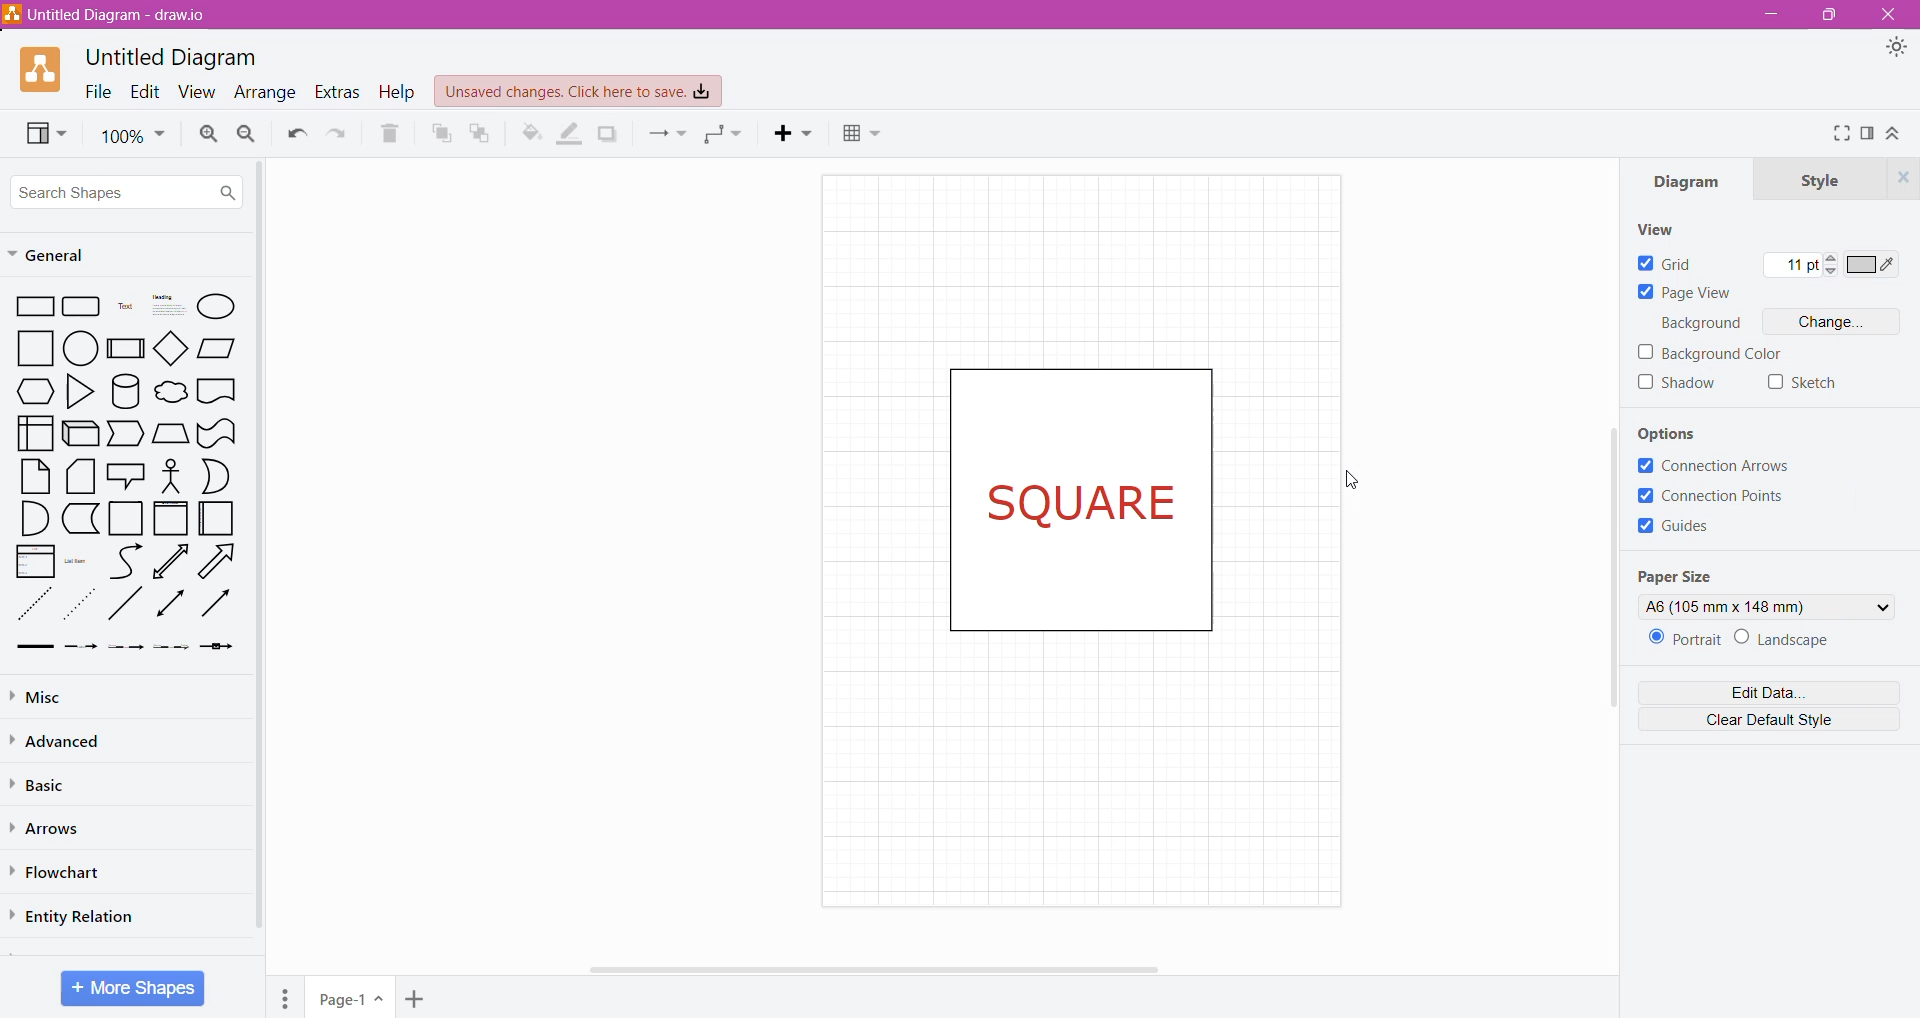  I want to click on frame, so click(170, 518).